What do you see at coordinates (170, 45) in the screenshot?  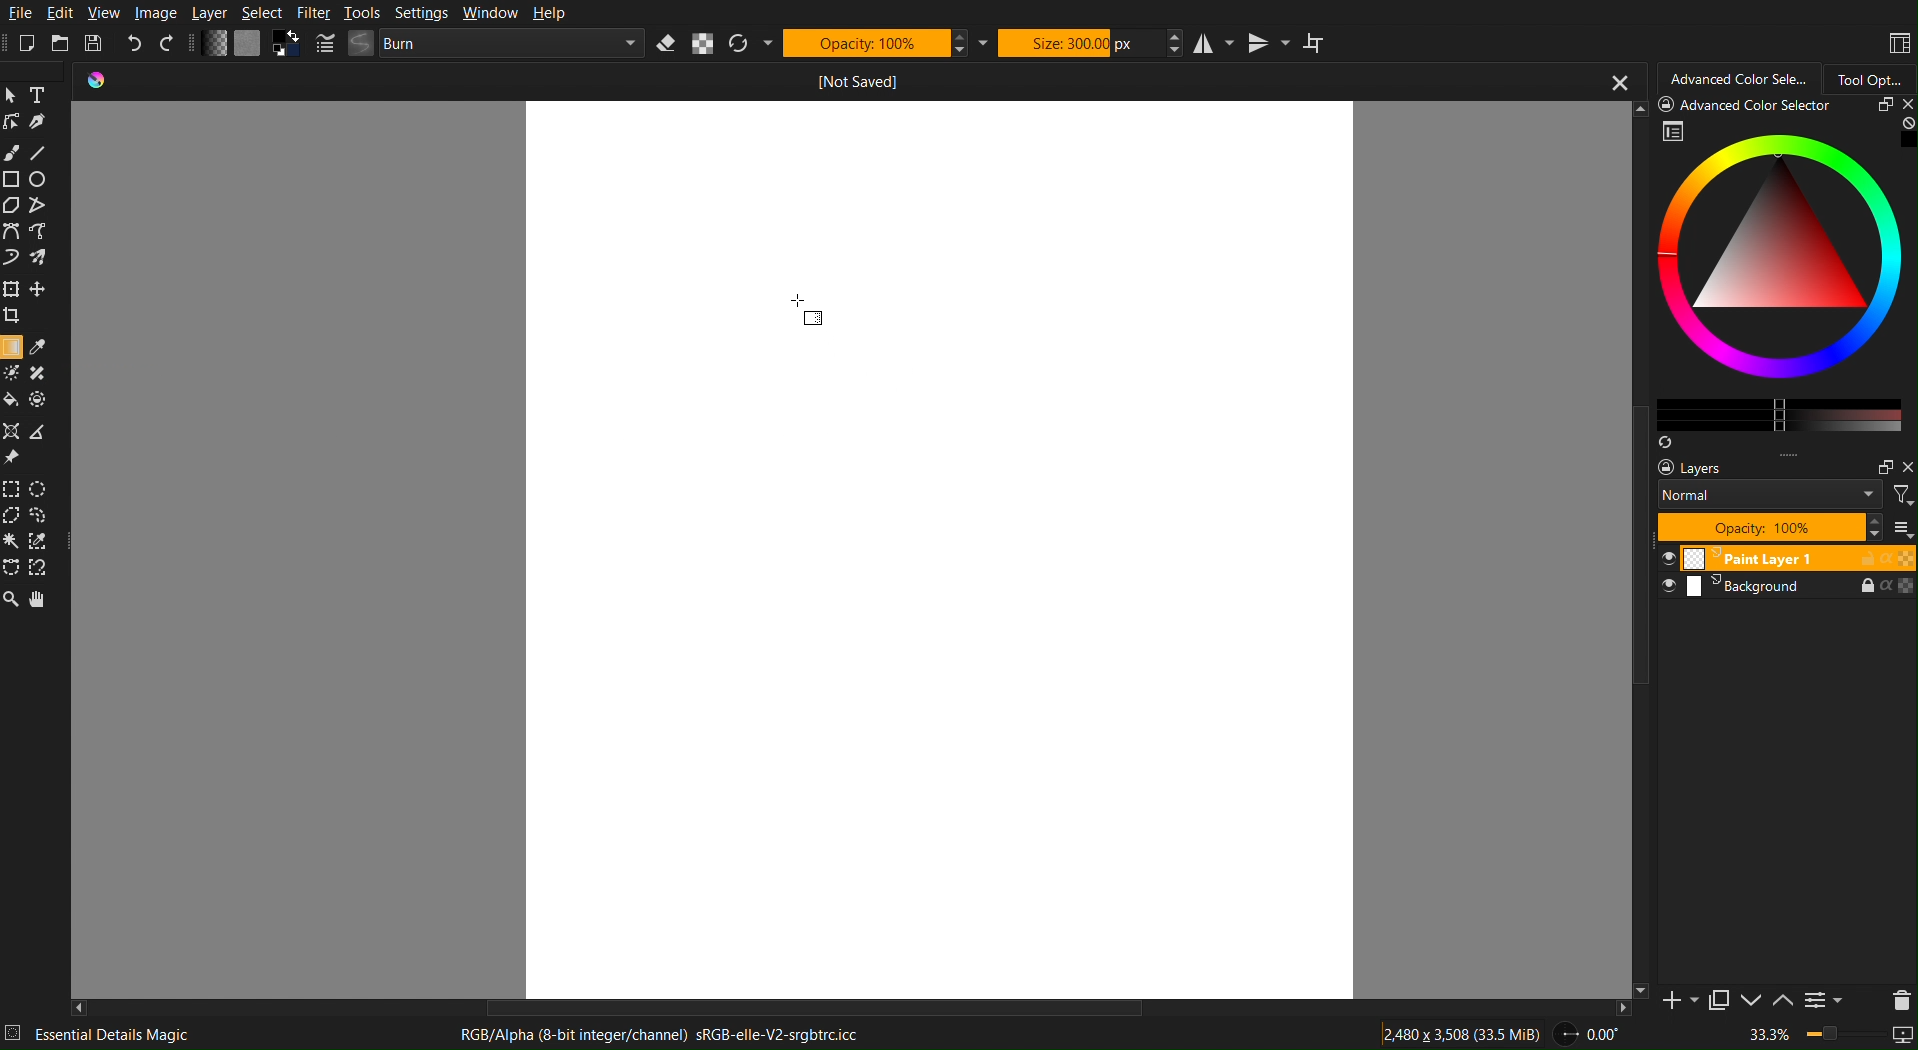 I see `Redo` at bounding box center [170, 45].